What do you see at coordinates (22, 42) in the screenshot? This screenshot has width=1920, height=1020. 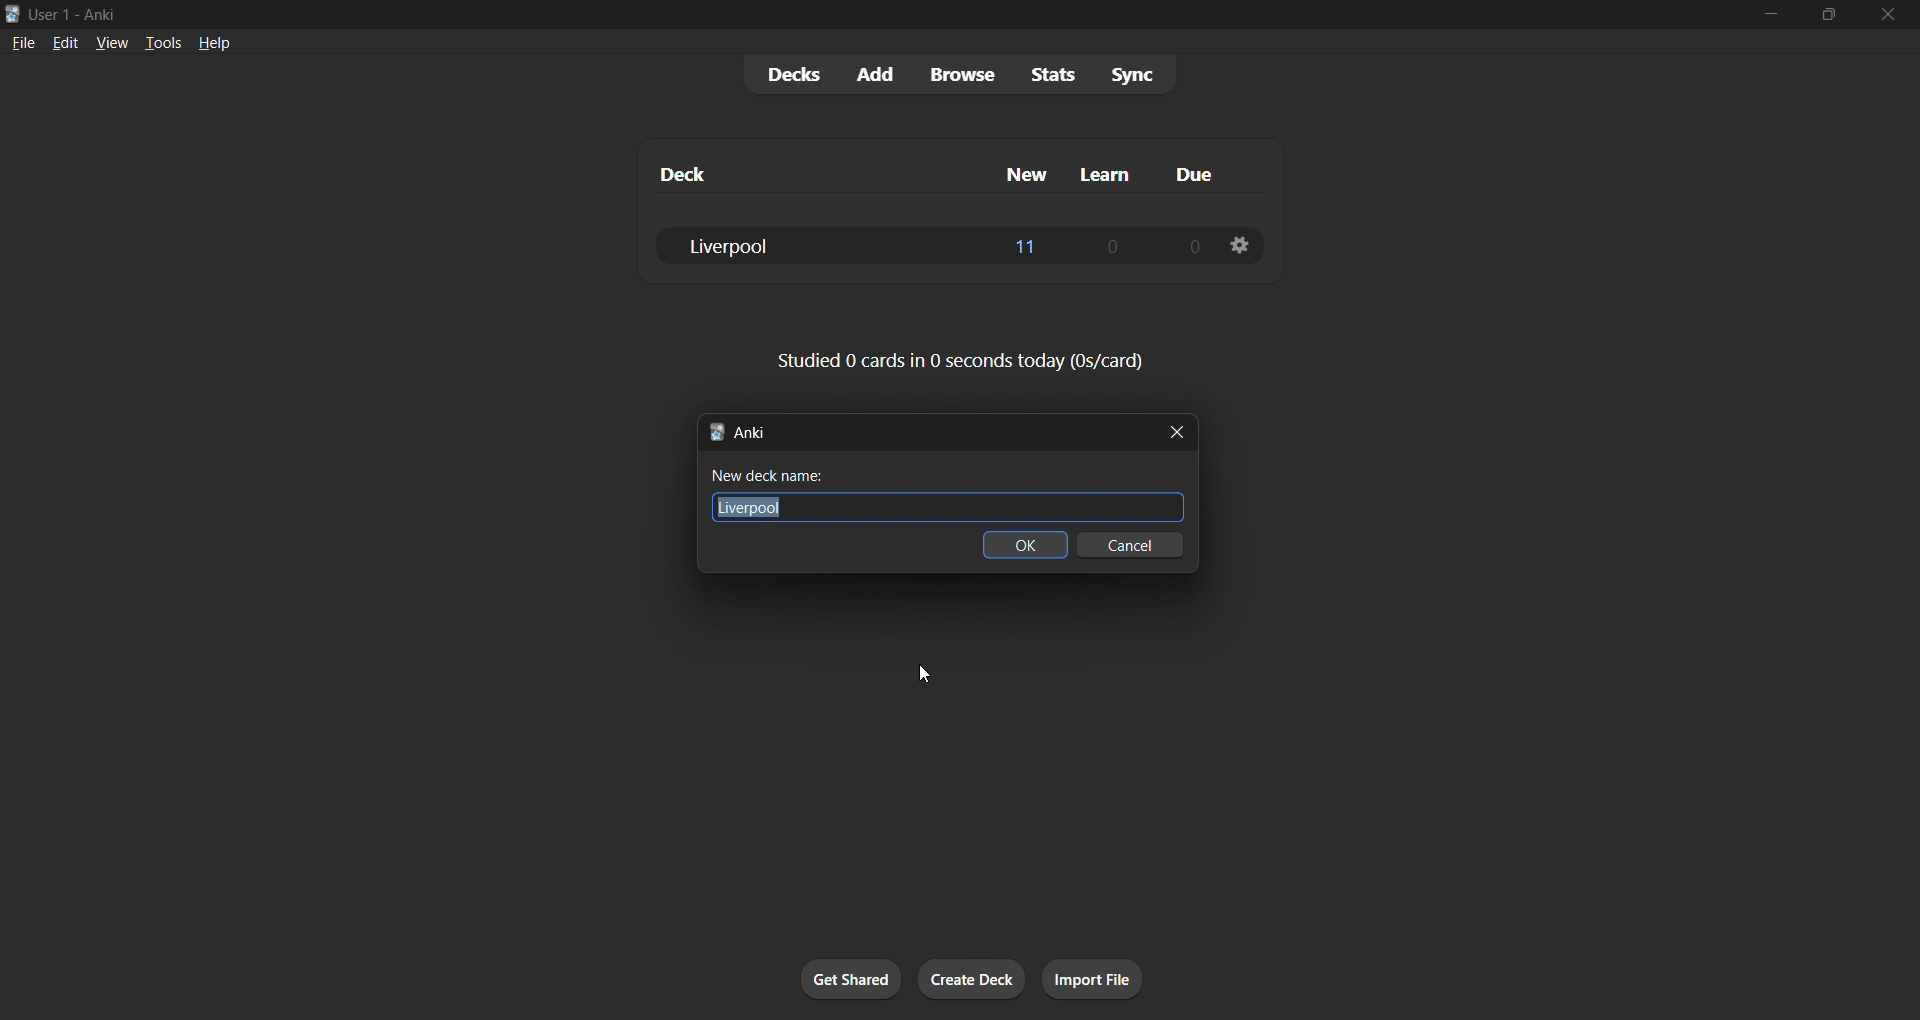 I see `file` at bounding box center [22, 42].